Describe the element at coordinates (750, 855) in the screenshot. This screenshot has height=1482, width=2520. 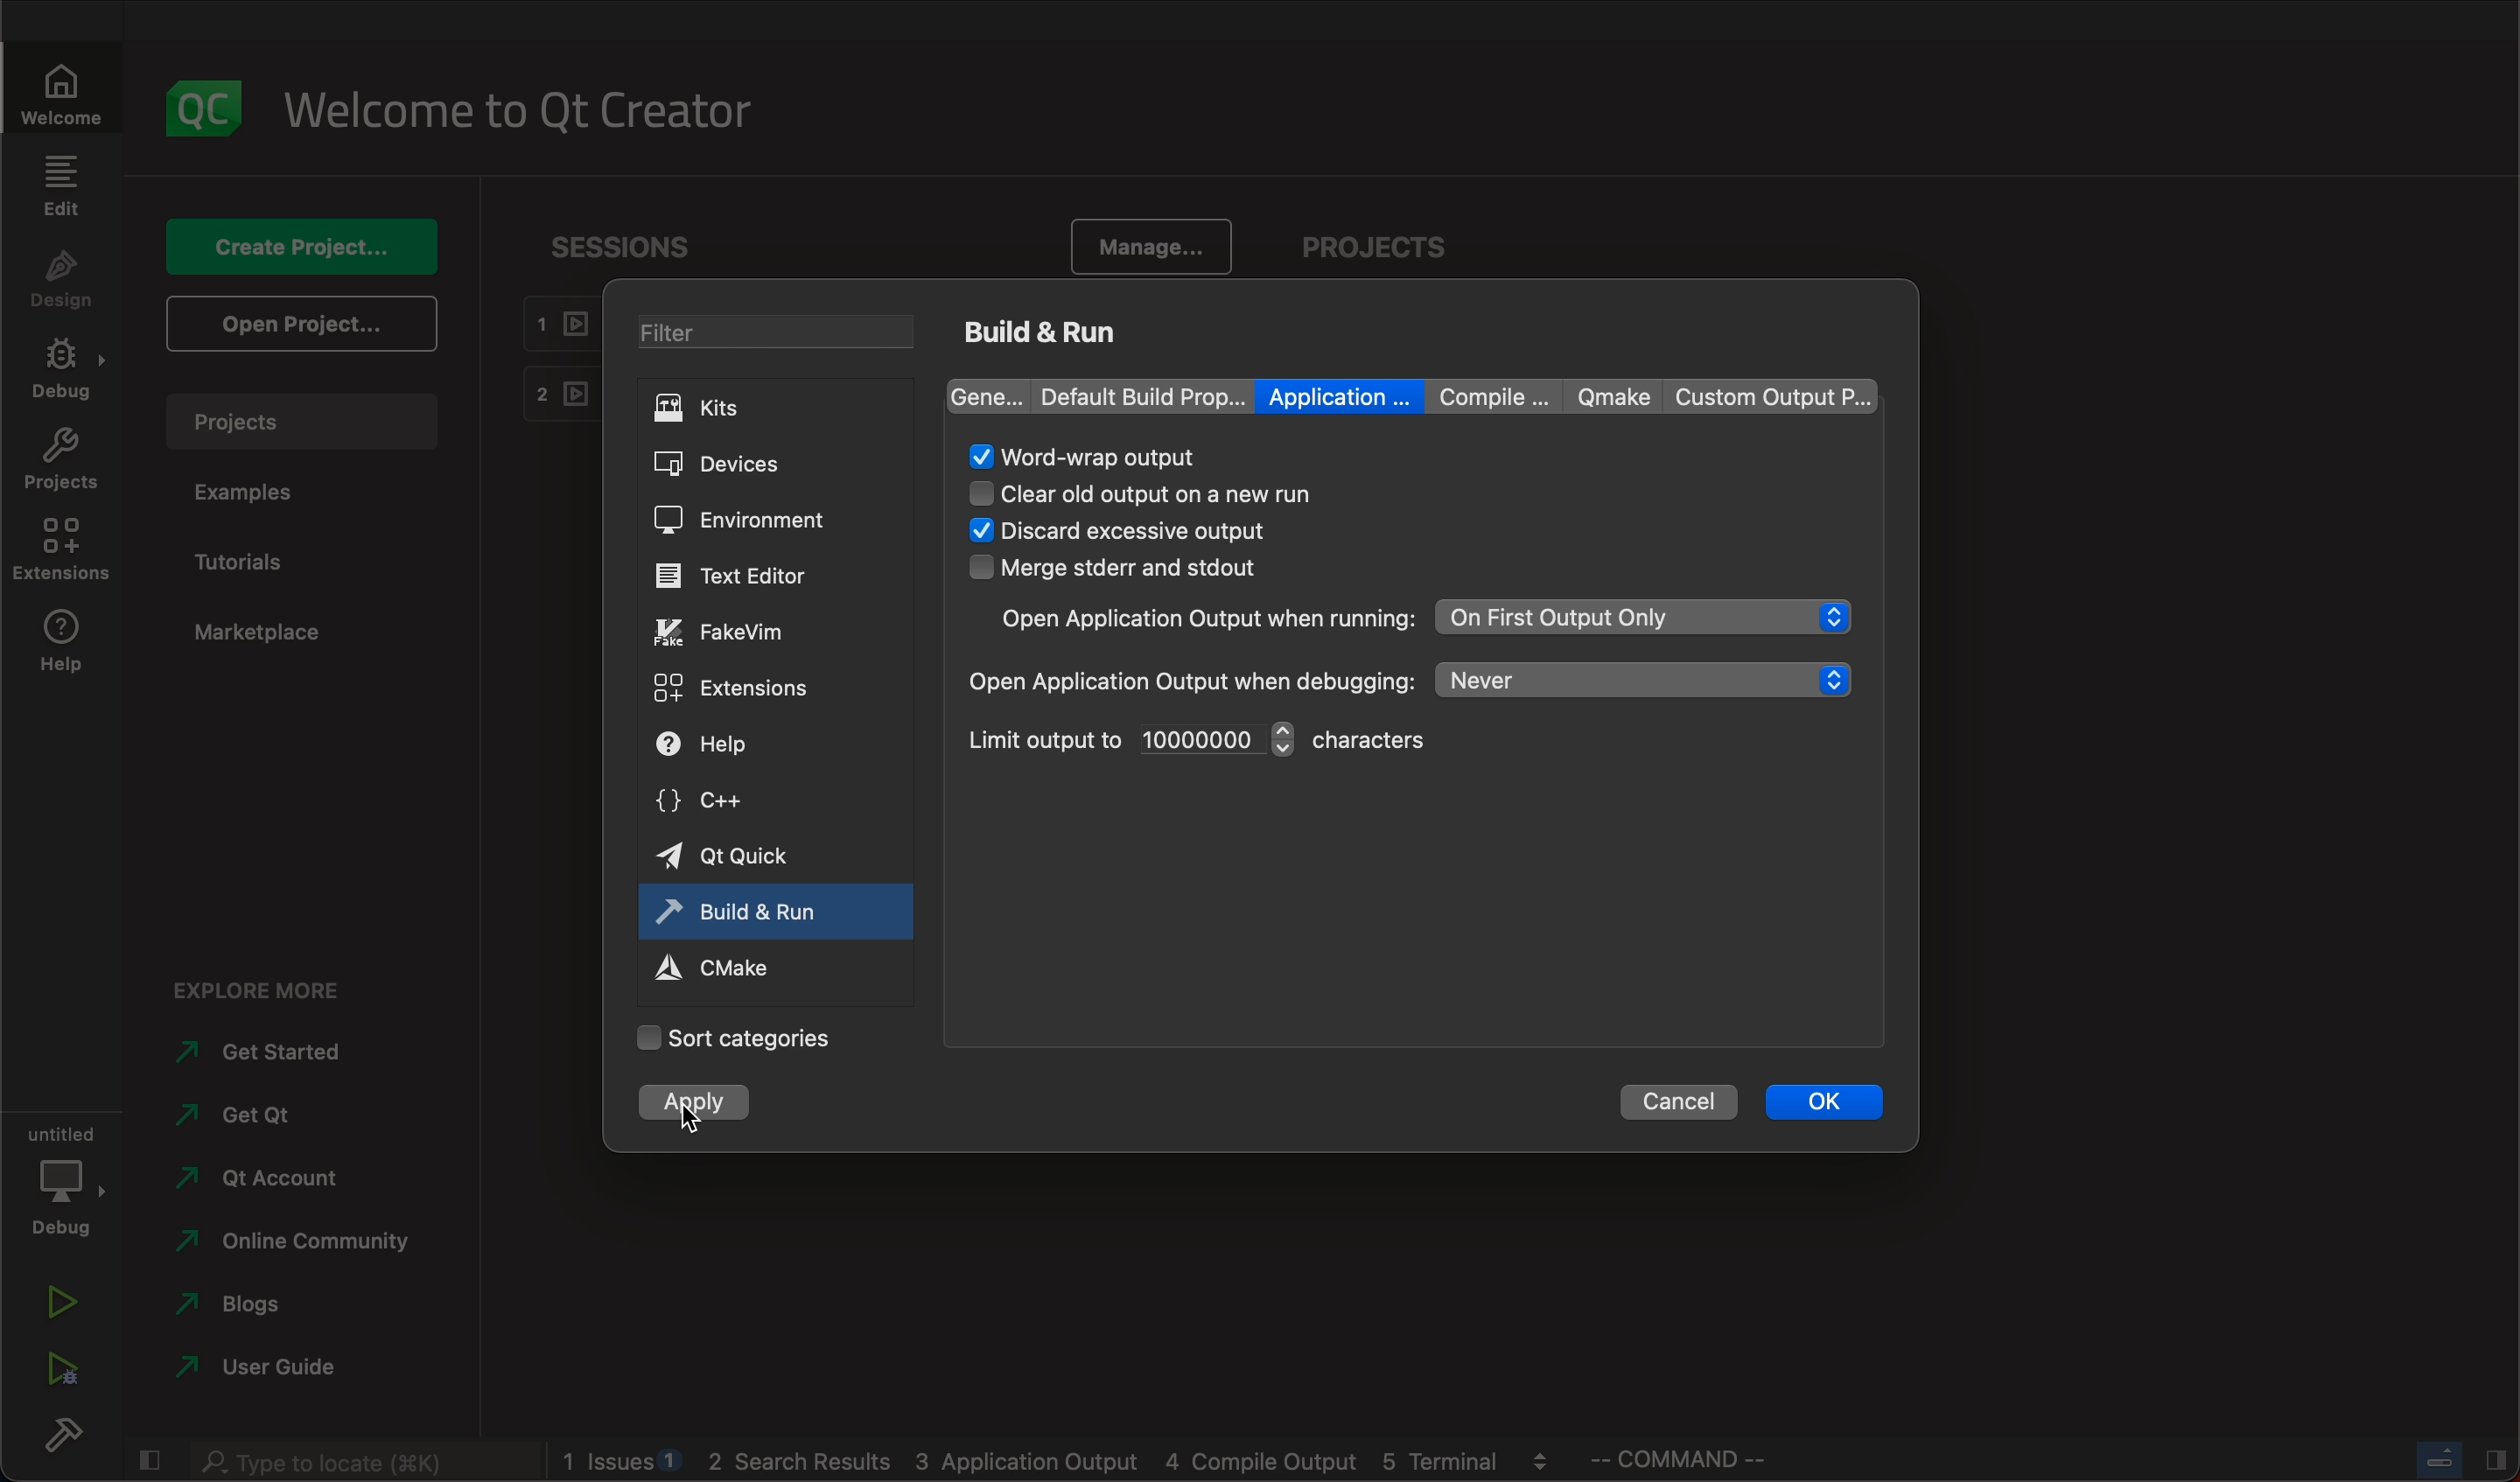
I see `quick` at that location.